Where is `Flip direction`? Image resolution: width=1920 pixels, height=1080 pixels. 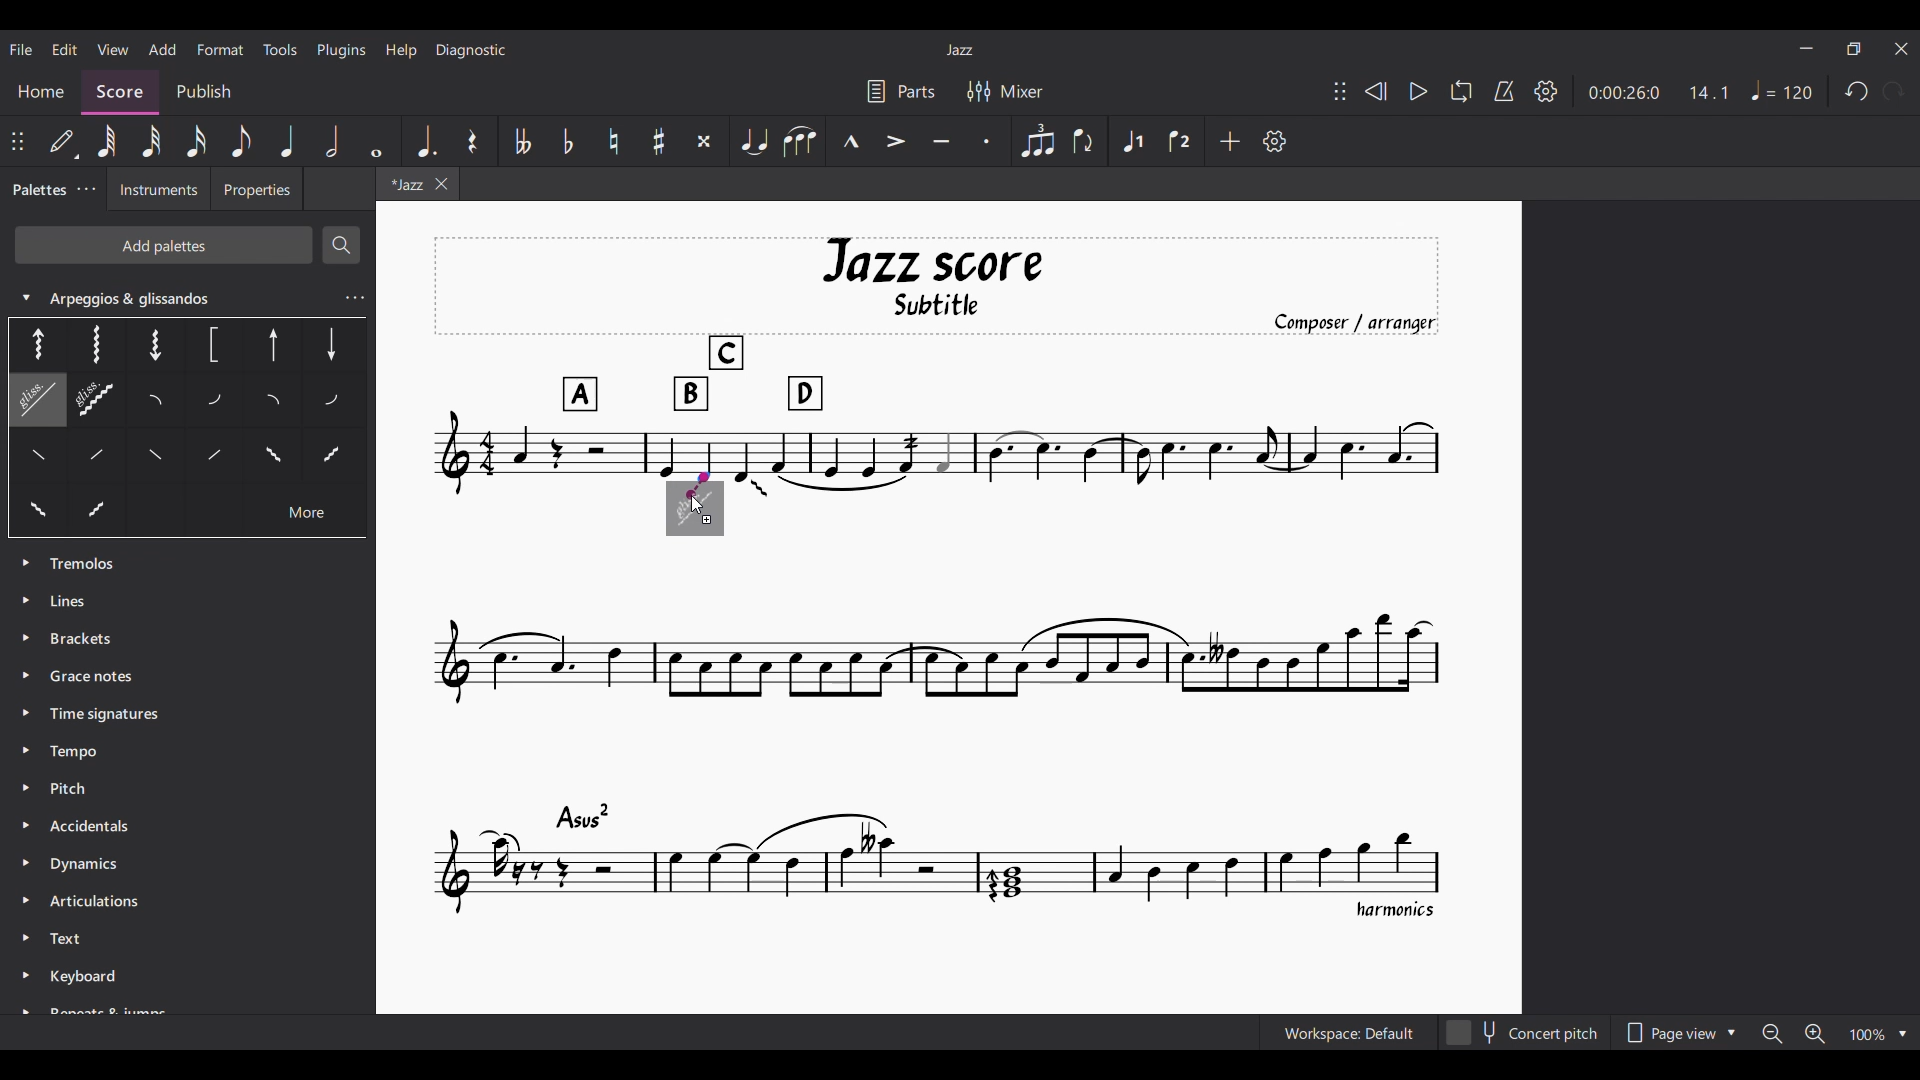
Flip direction is located at coordinates (1085, 141).